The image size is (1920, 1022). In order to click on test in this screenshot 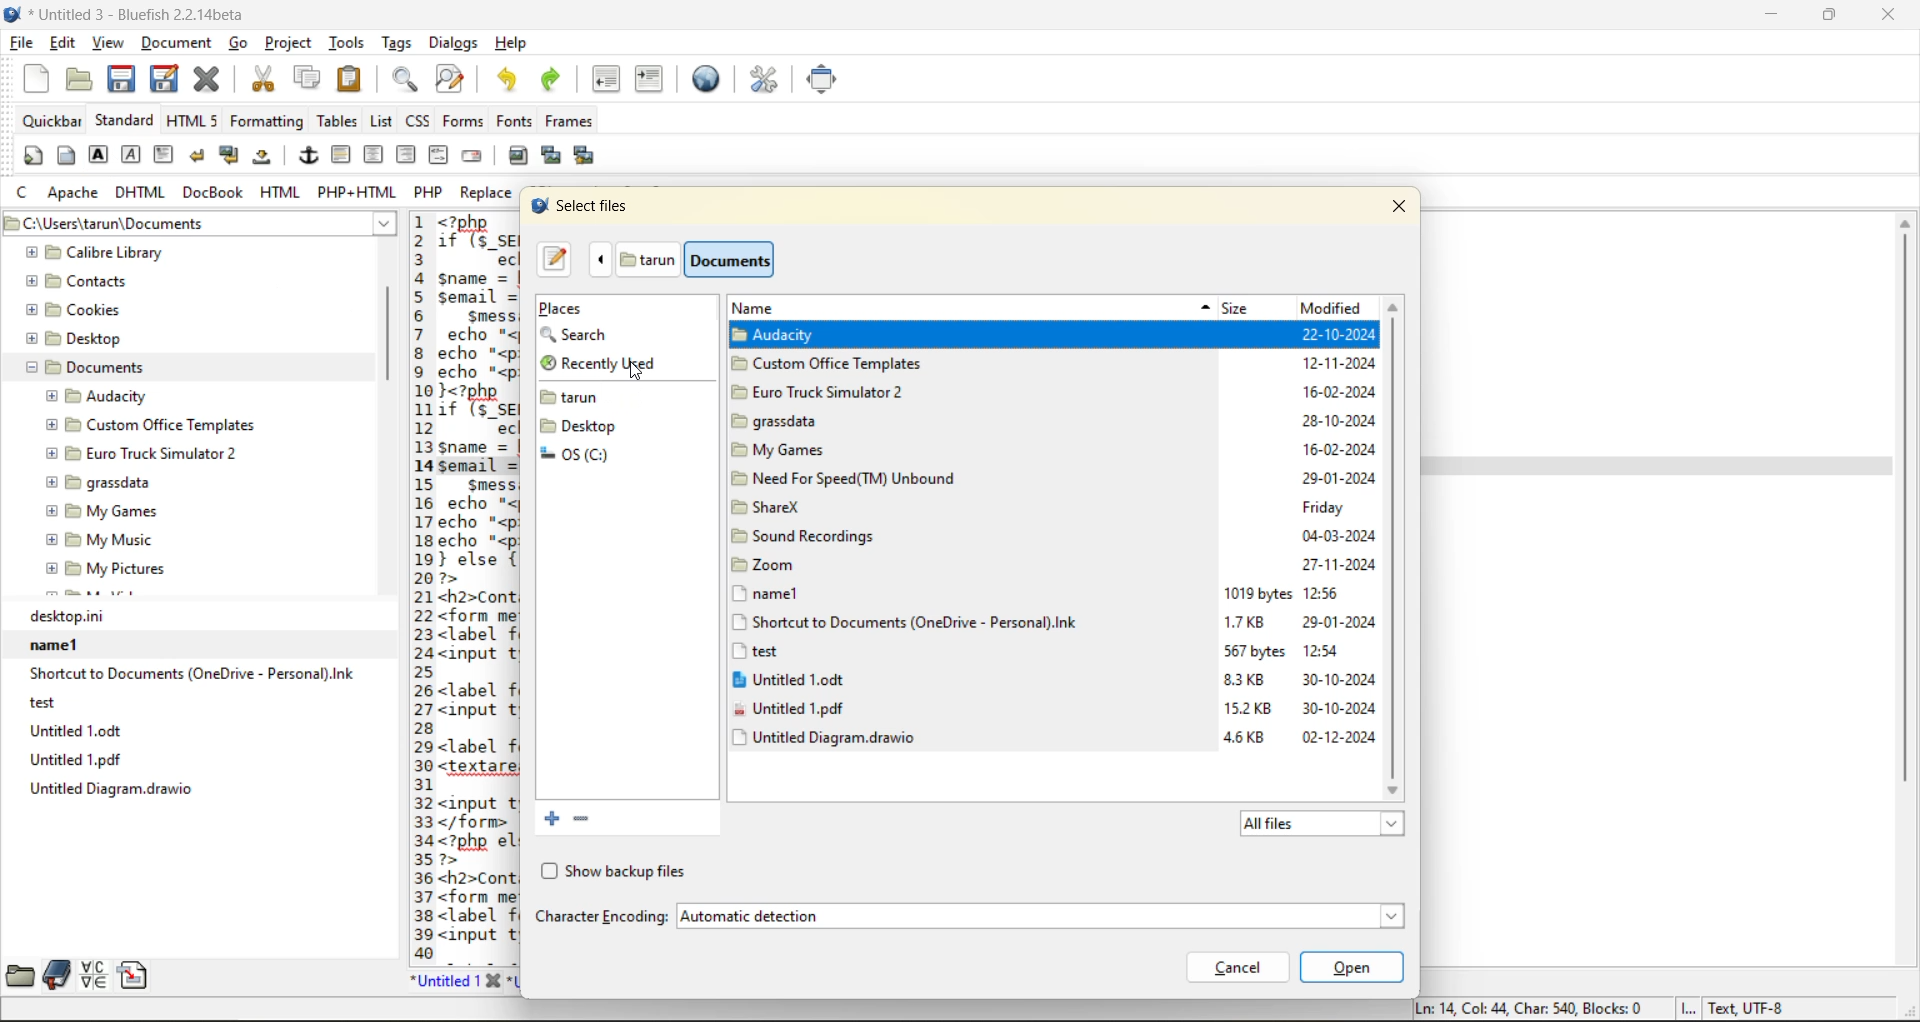, I will do `click(180, 702)`.